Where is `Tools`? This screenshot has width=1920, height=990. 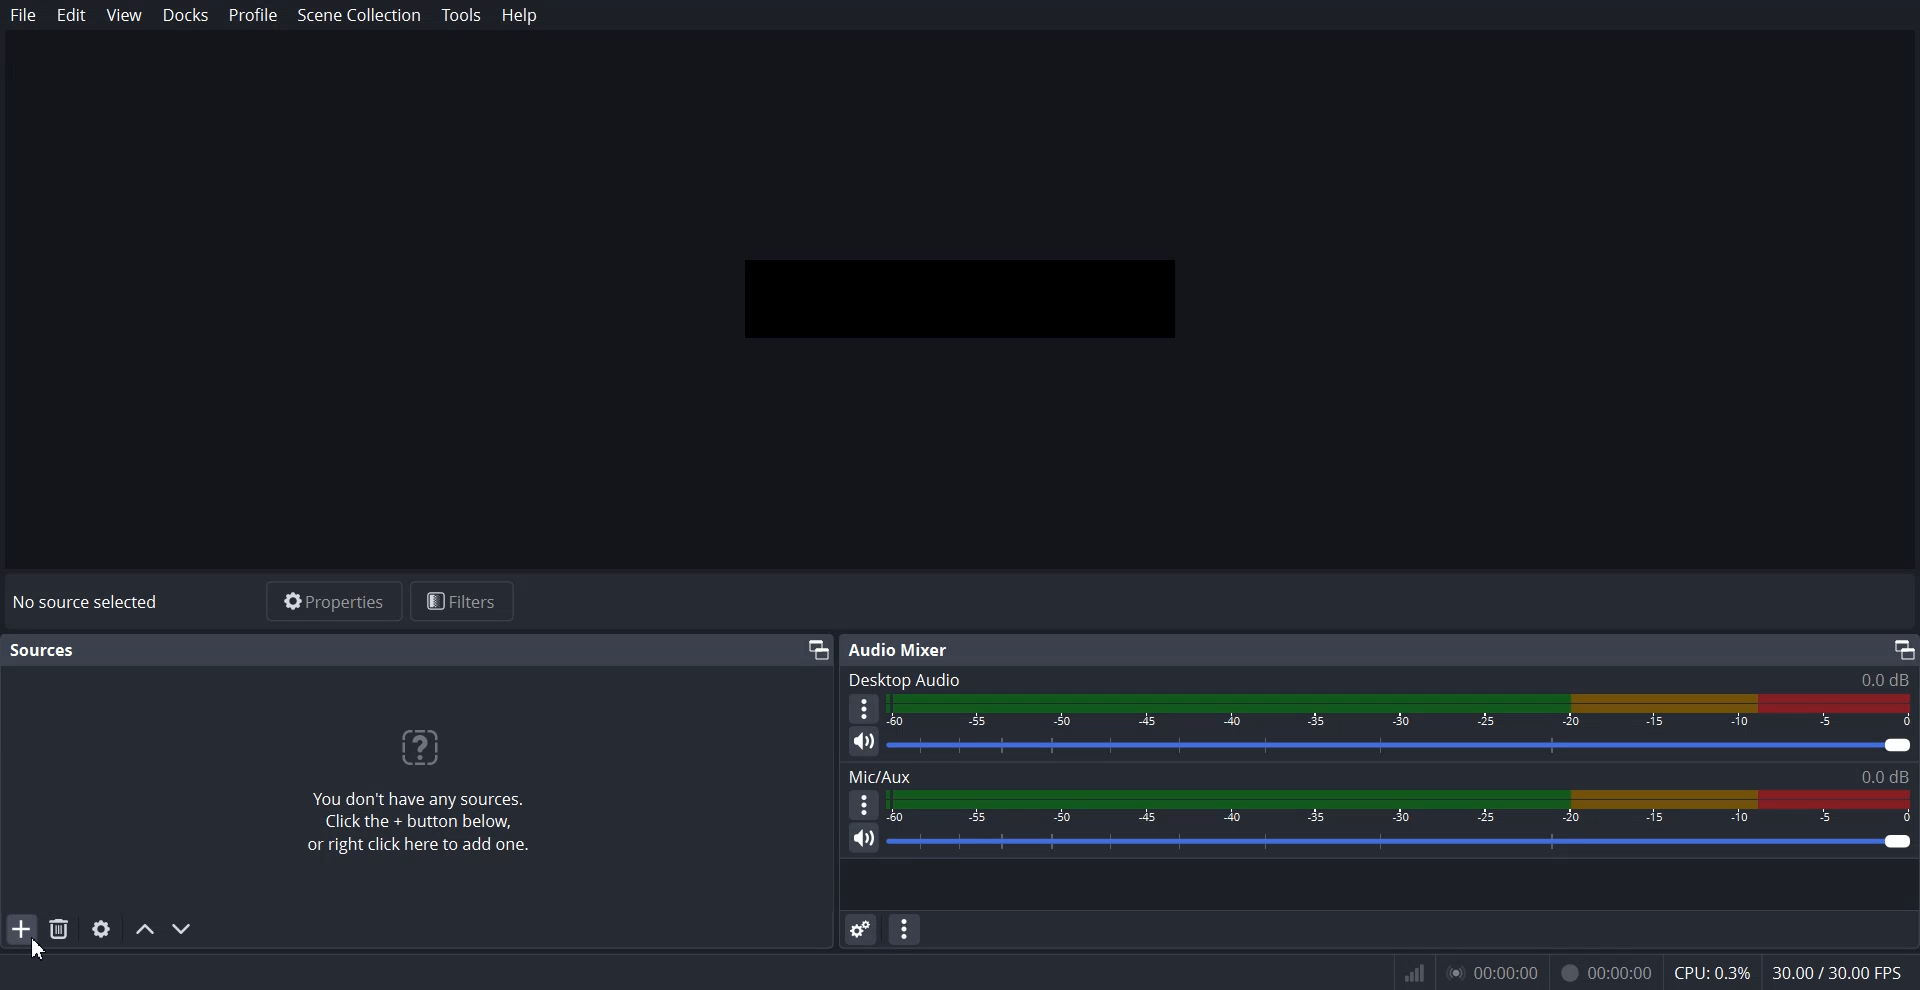 Tools is located at coordinates (463, 16).